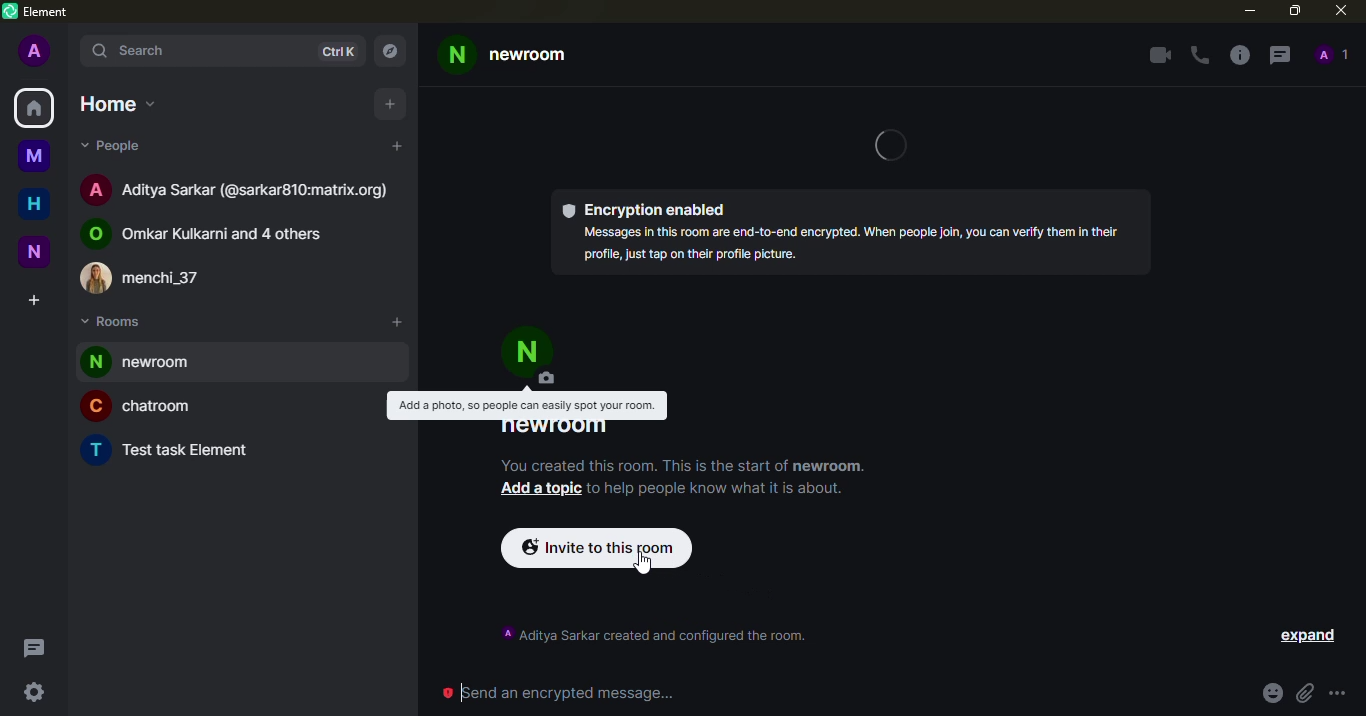 The image size is (1366, 716). I want to click on invite to this room, so click(594, 546).